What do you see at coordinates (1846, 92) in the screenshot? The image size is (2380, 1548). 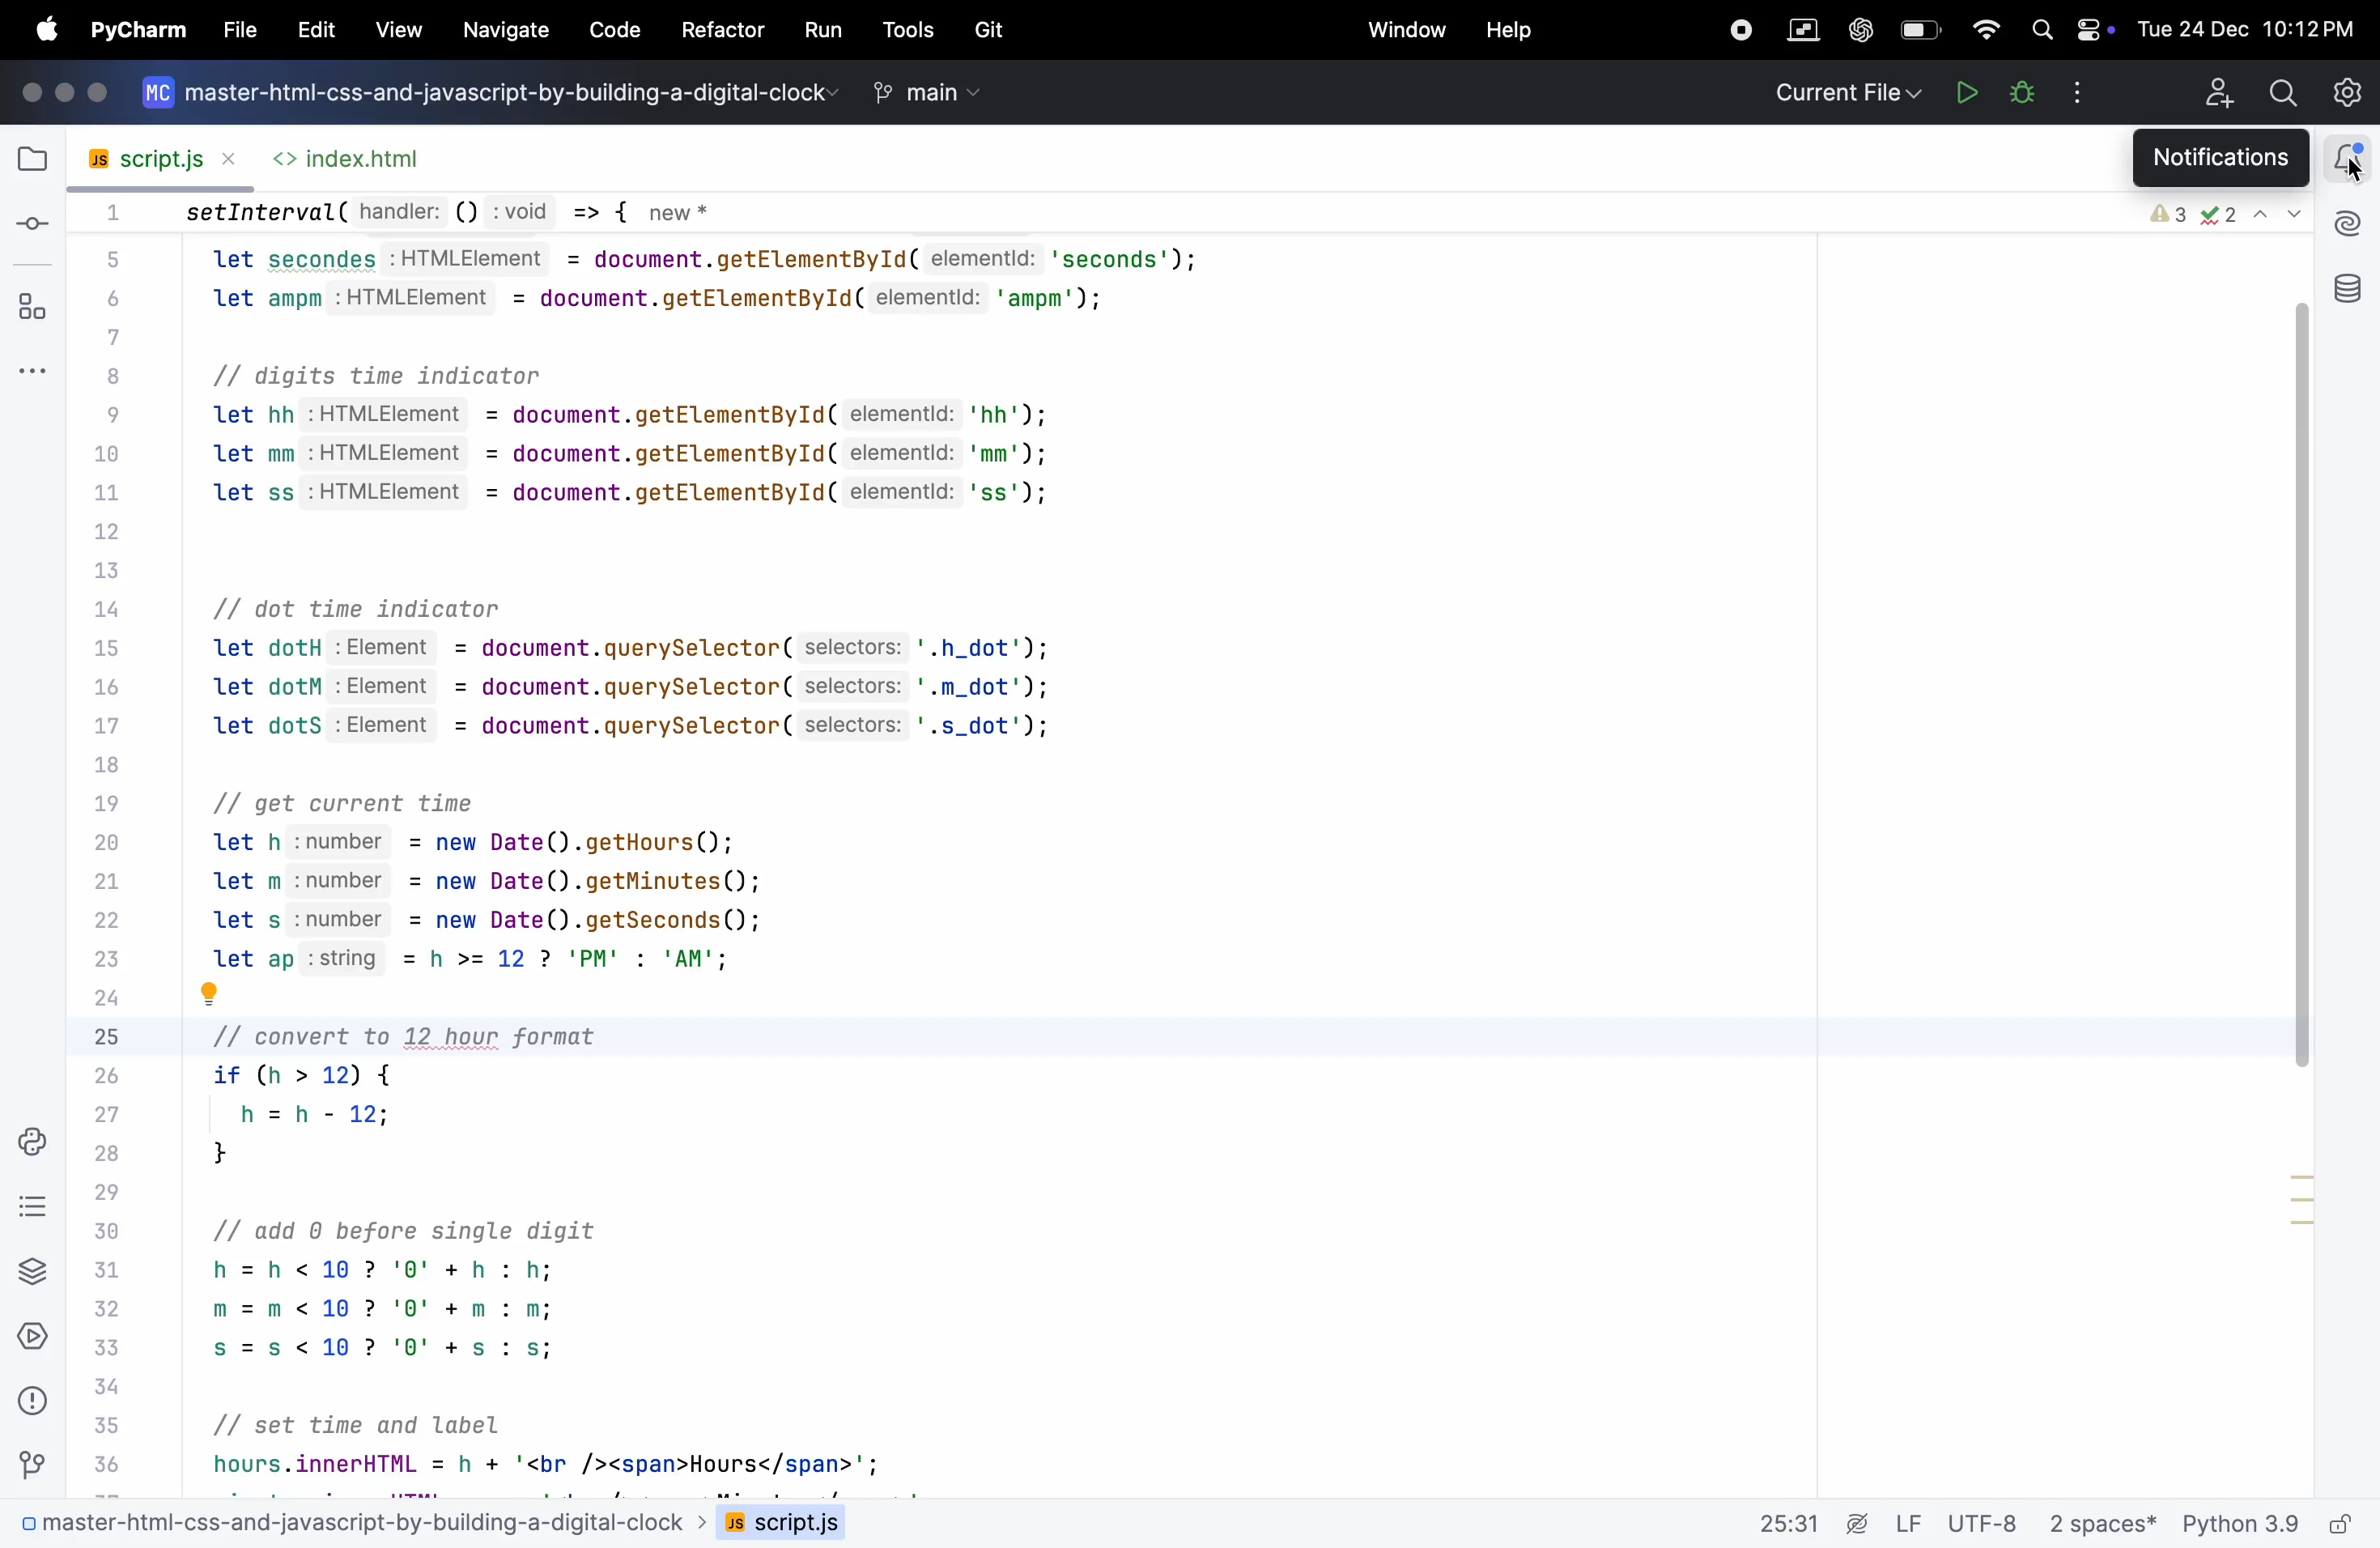 I see `current file` at bounding box center [1846, 92].